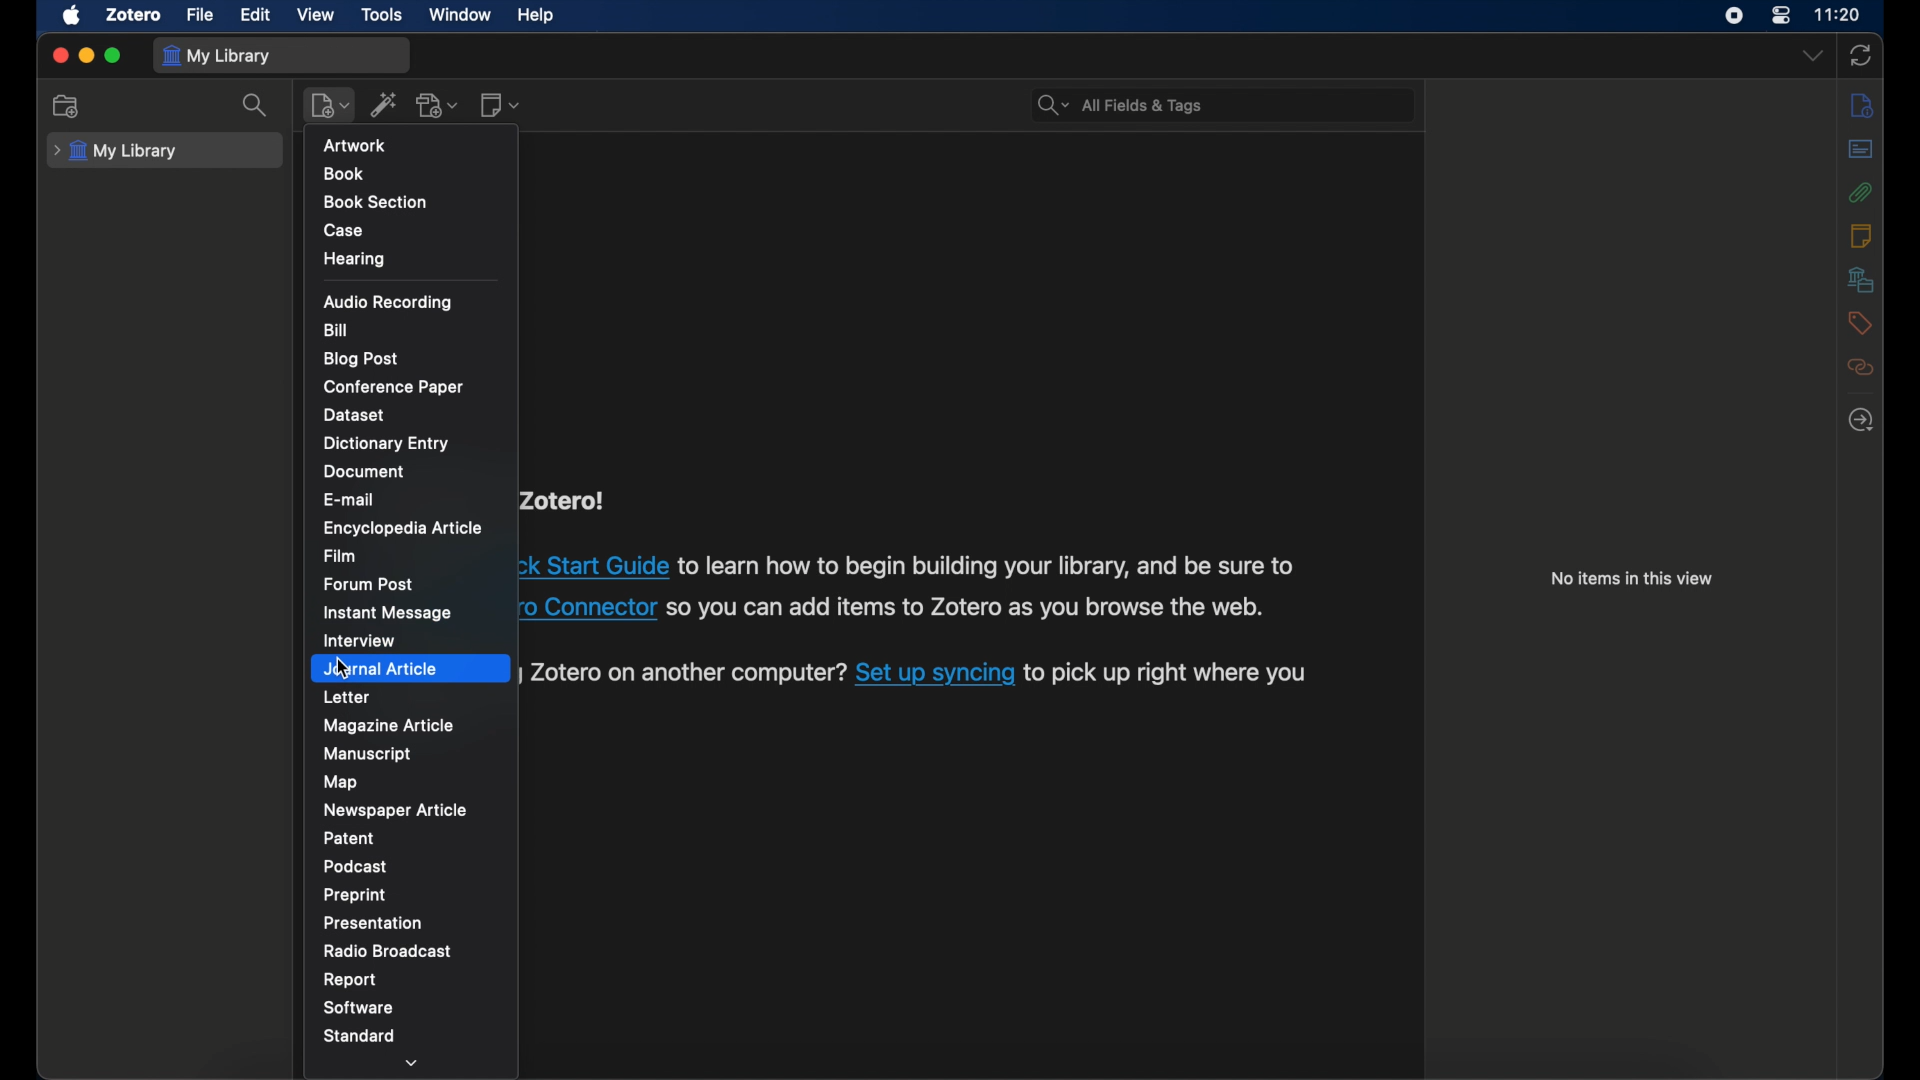  Describe the element at coordinates (359, 360) in the screenshot. I see `blog post` at that location.